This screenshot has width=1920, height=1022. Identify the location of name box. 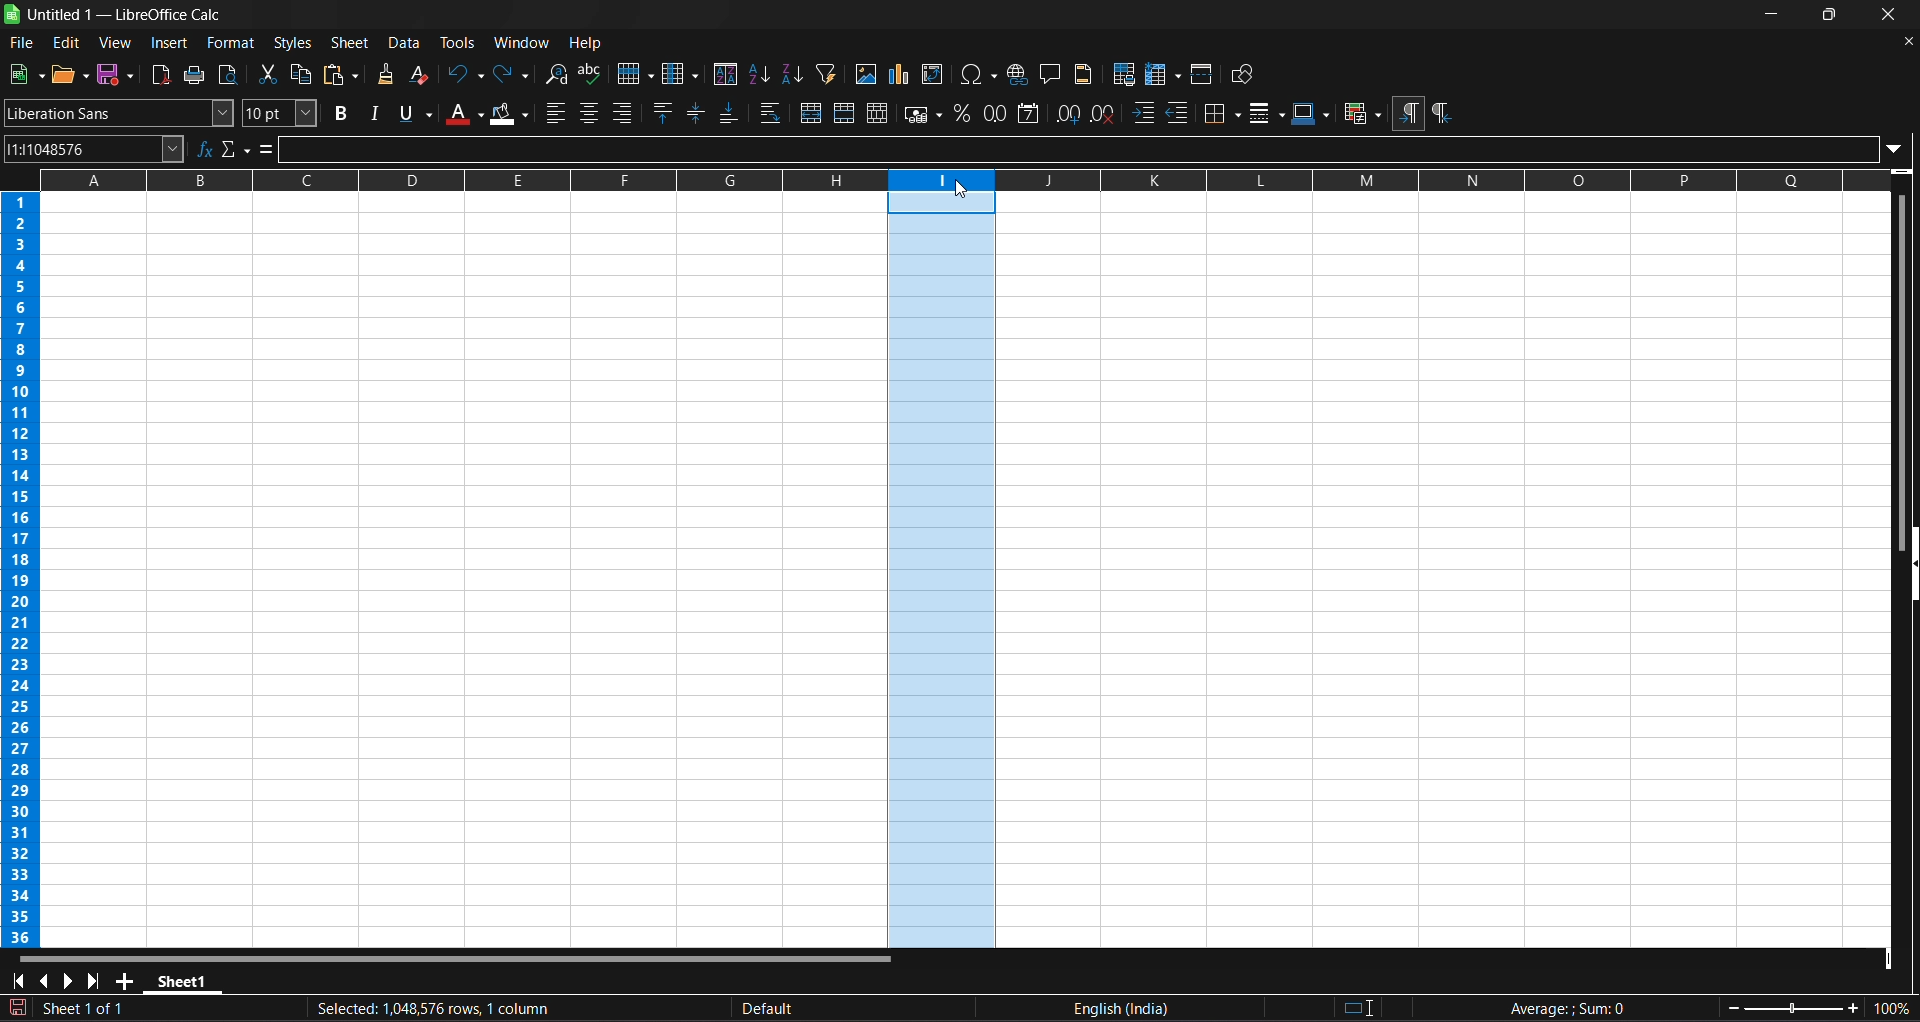
(95, 149).